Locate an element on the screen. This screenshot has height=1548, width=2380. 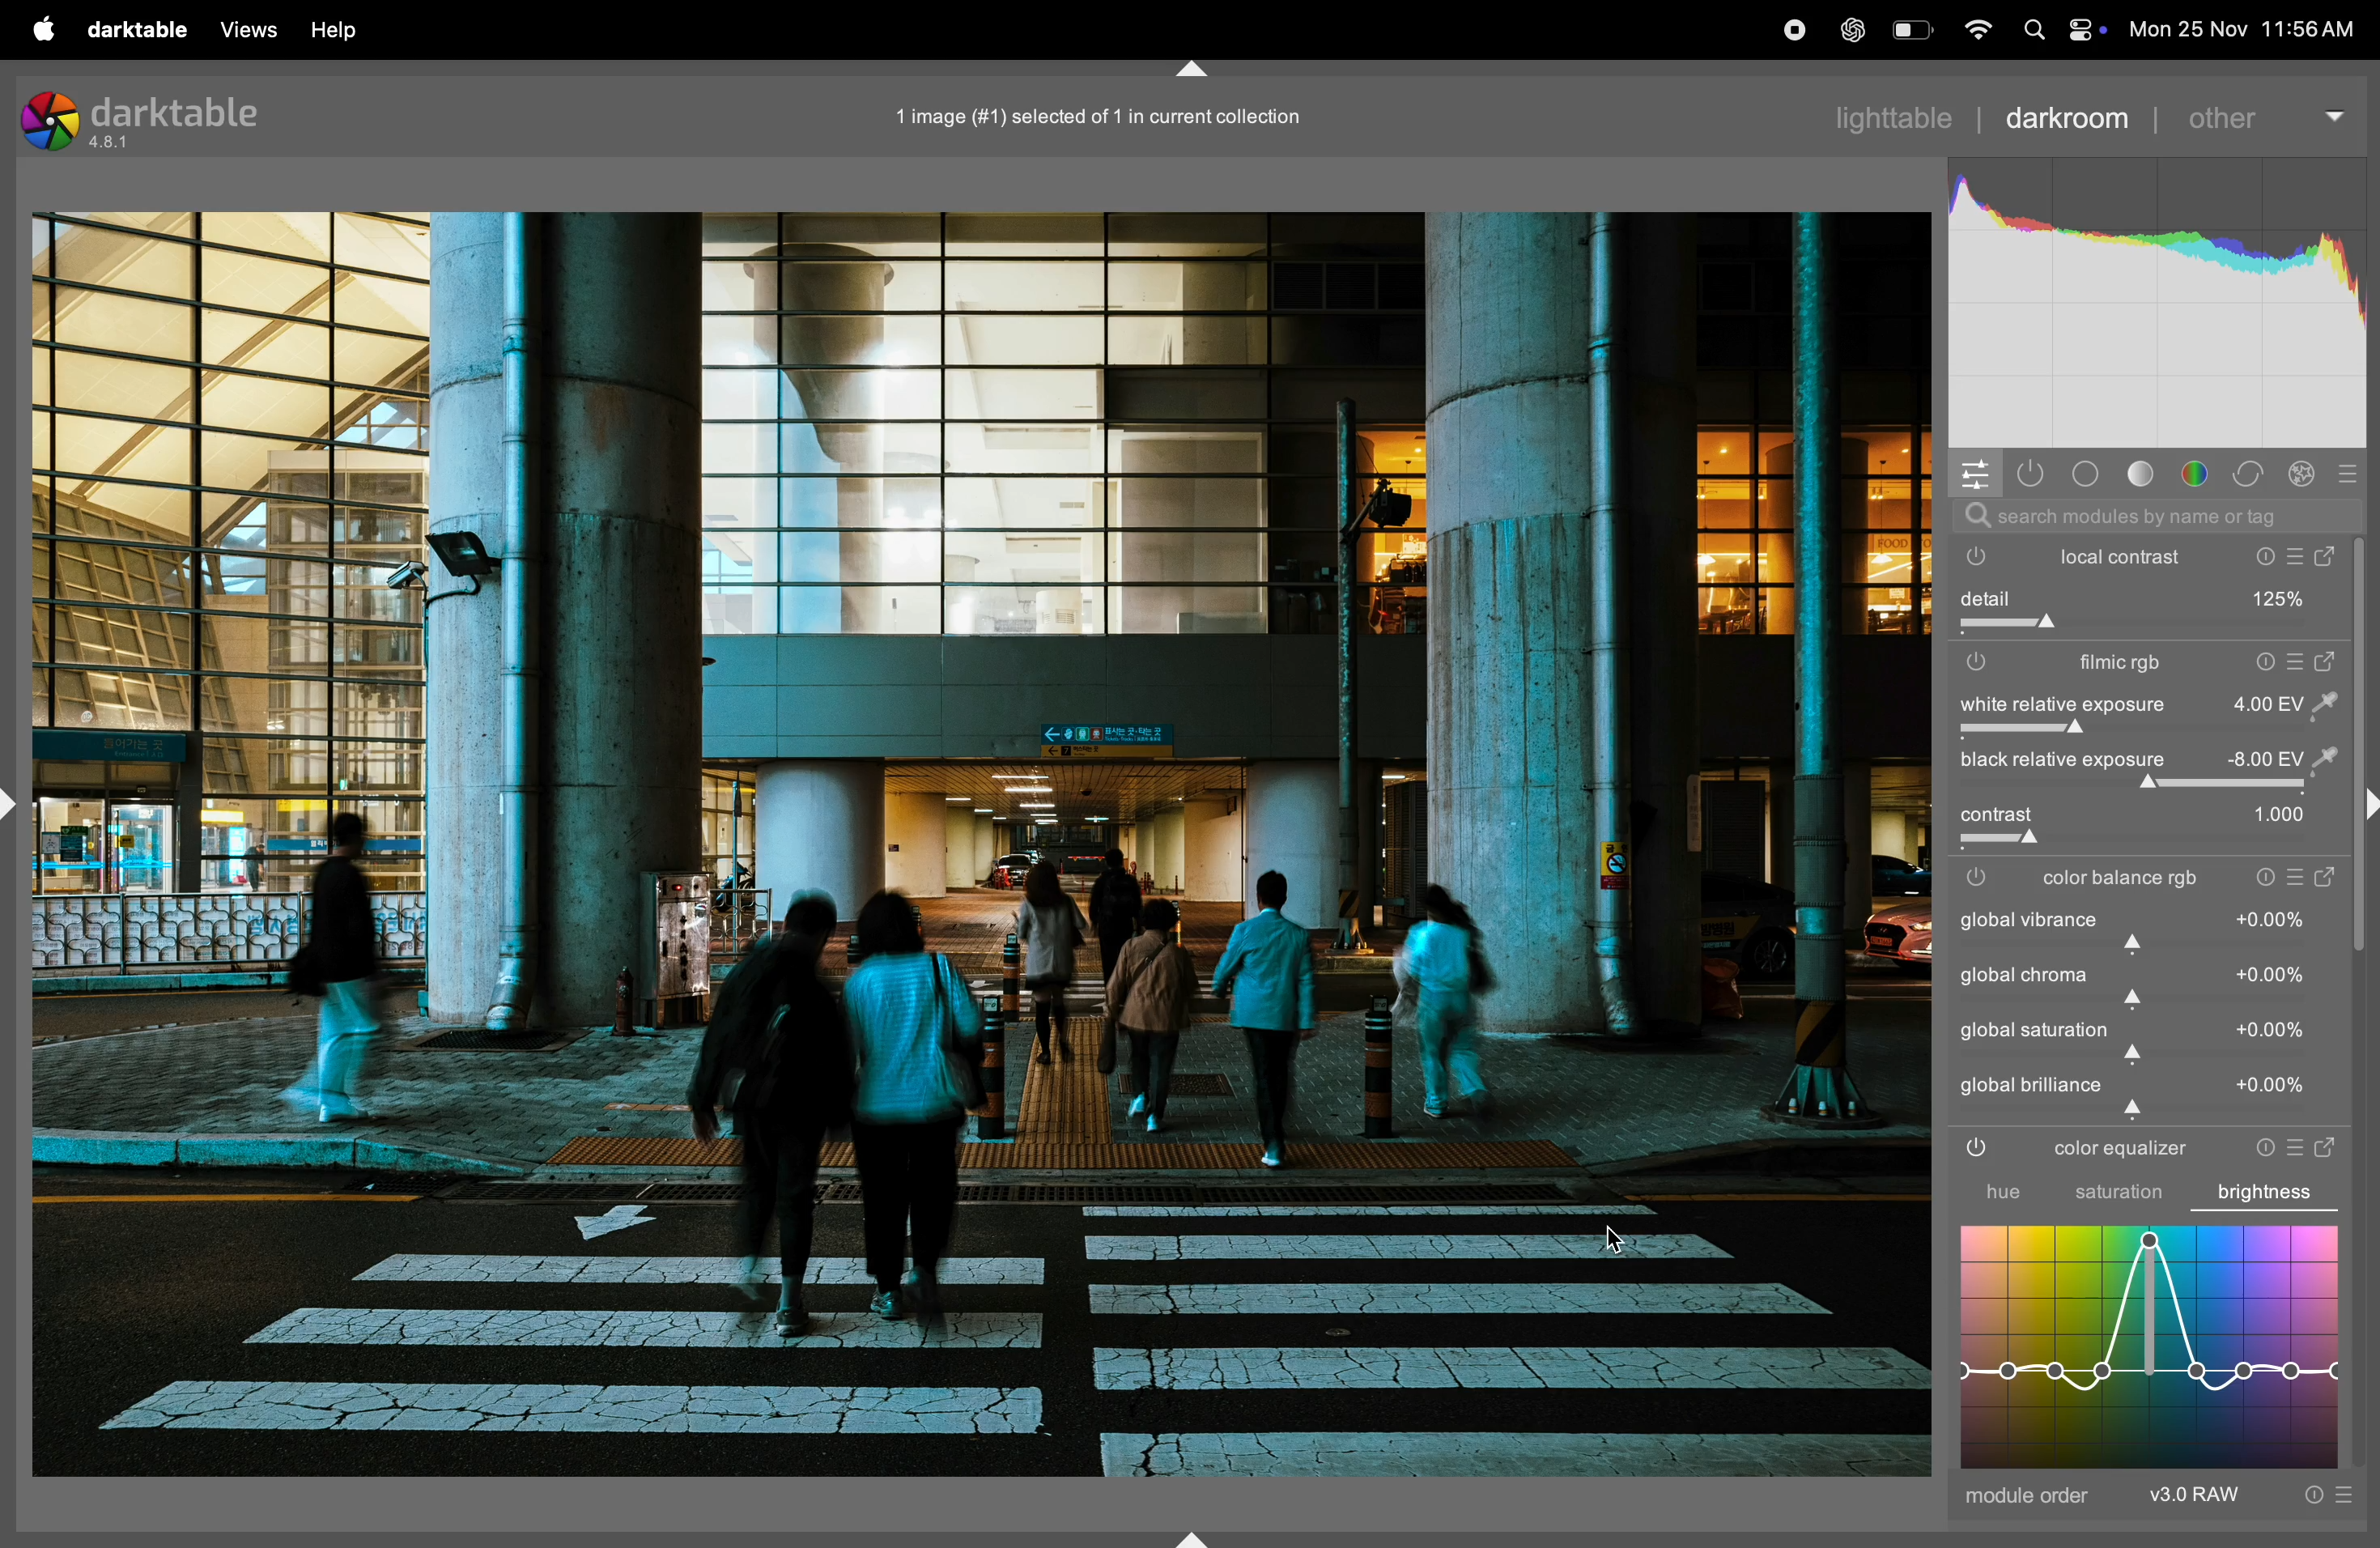
chatgpt is located at coordinates (1857, 29).